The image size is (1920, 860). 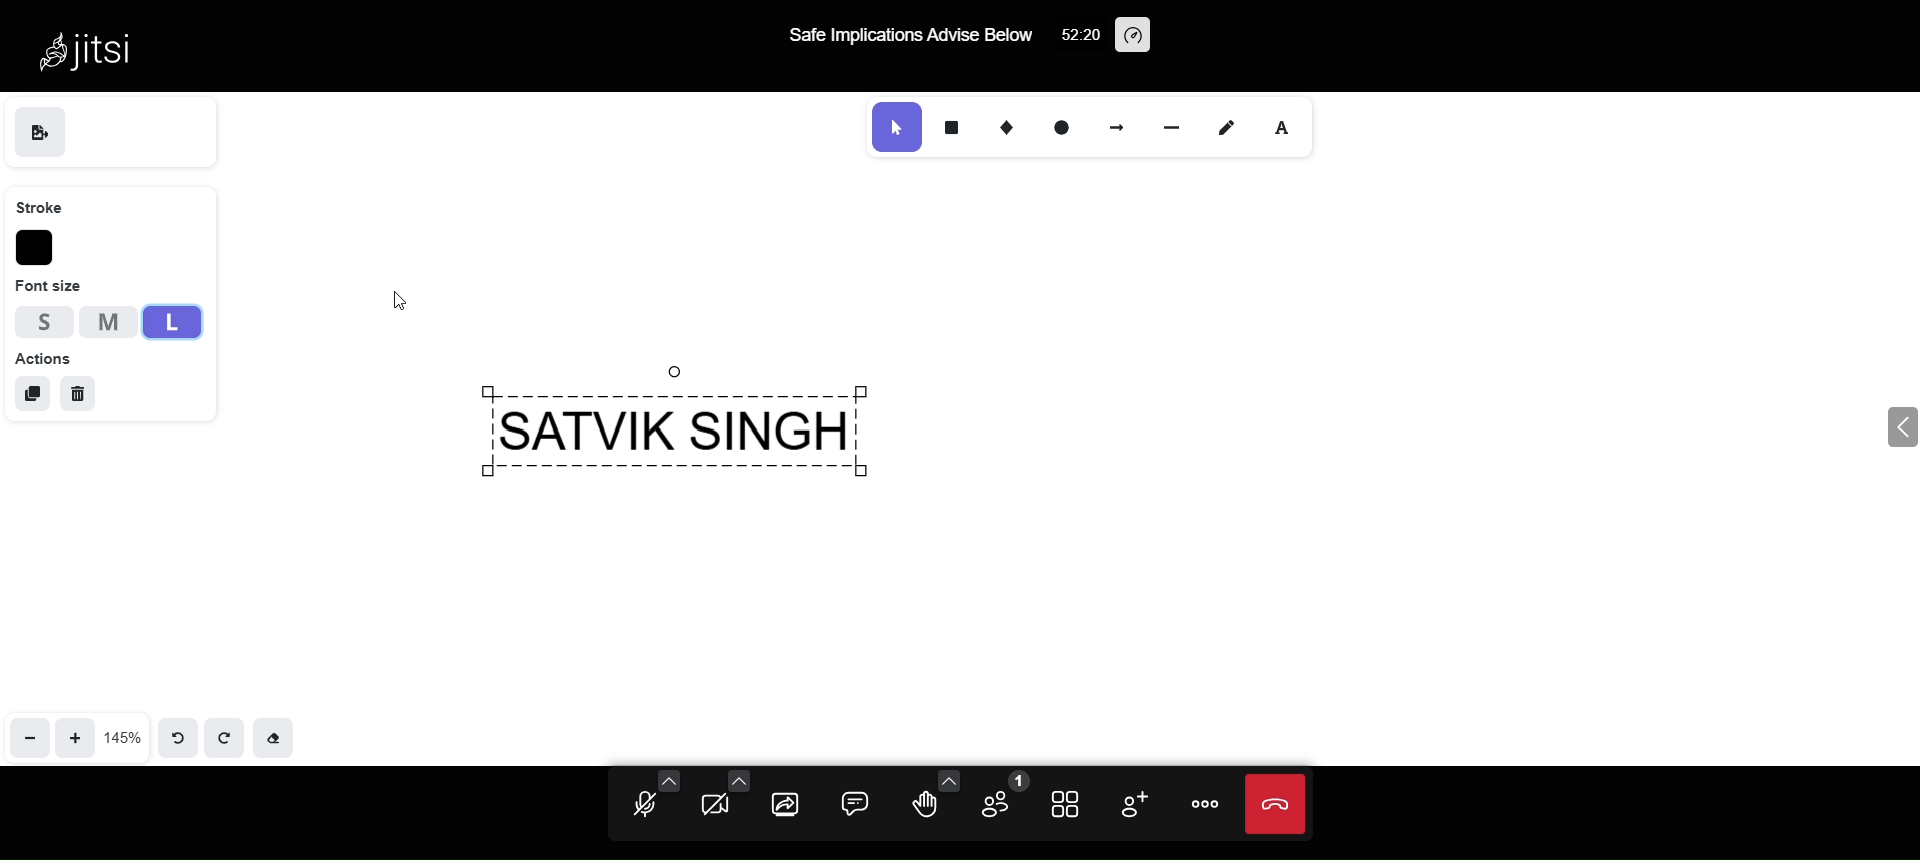 What do you see at coordinates (123, 736) in the screenshot?
I see `white board size` at bounding box center [123, 736].